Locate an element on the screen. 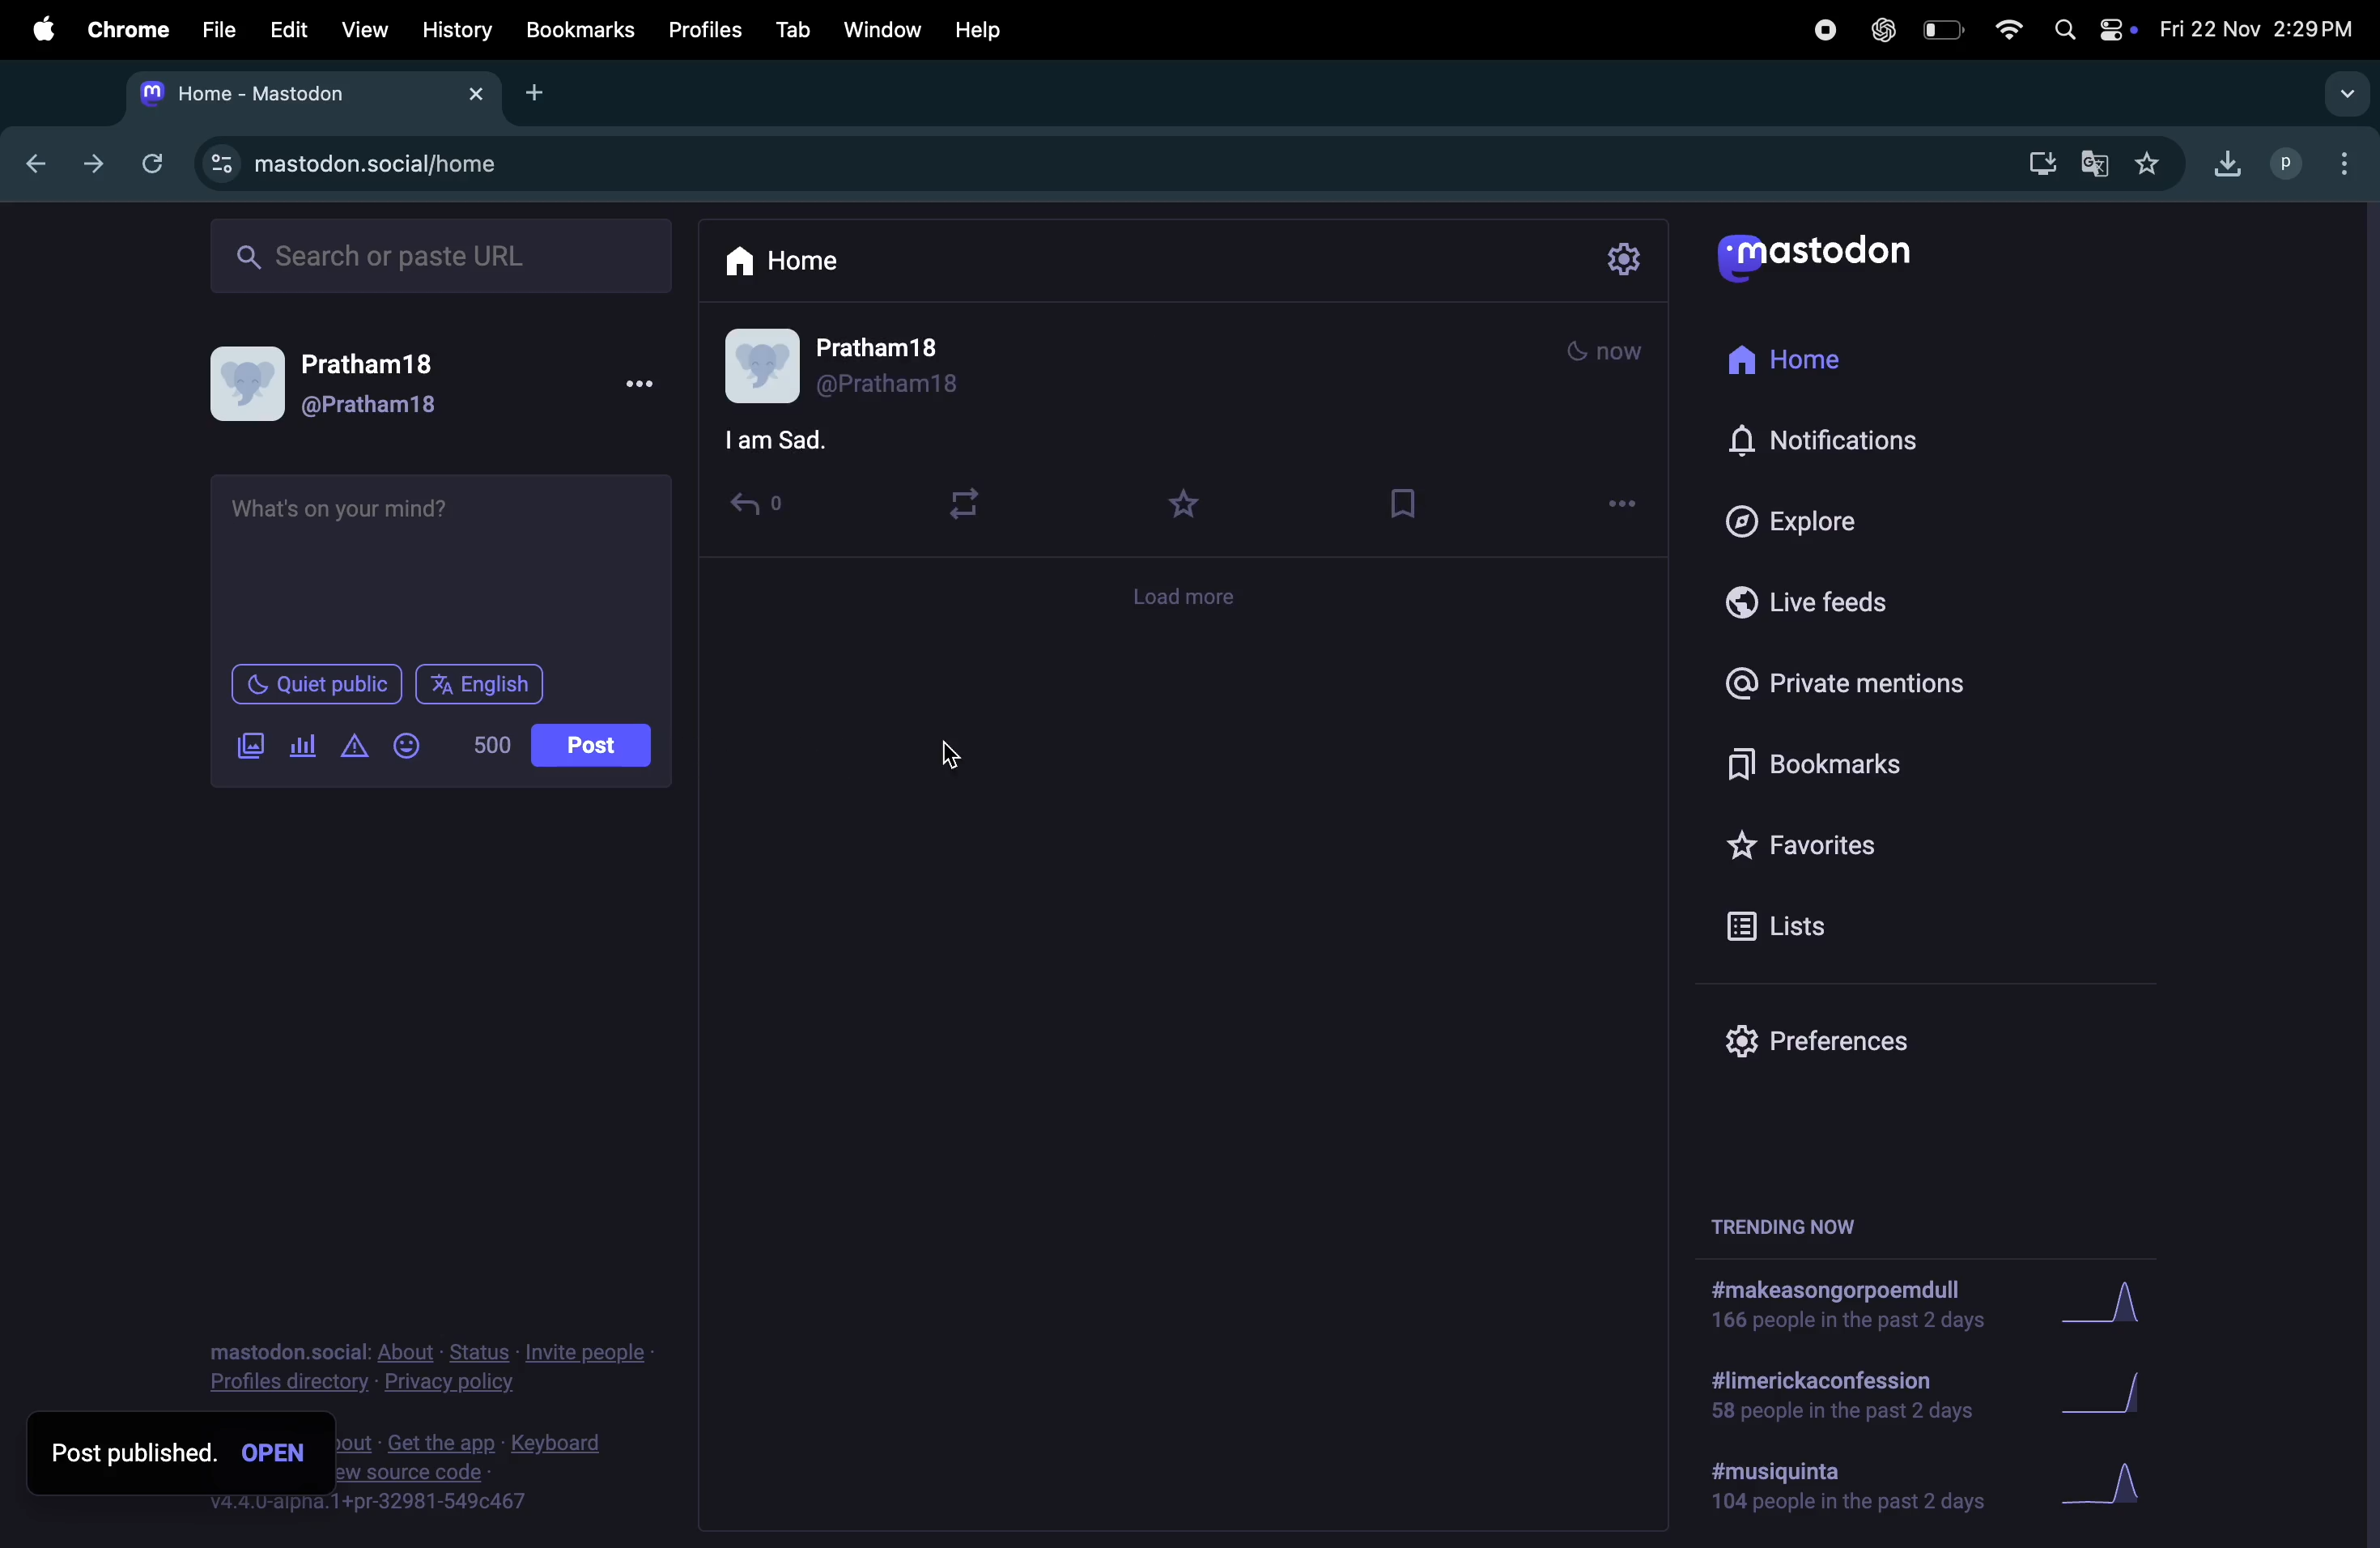  preferences is located at coordinates (1830, 1042).